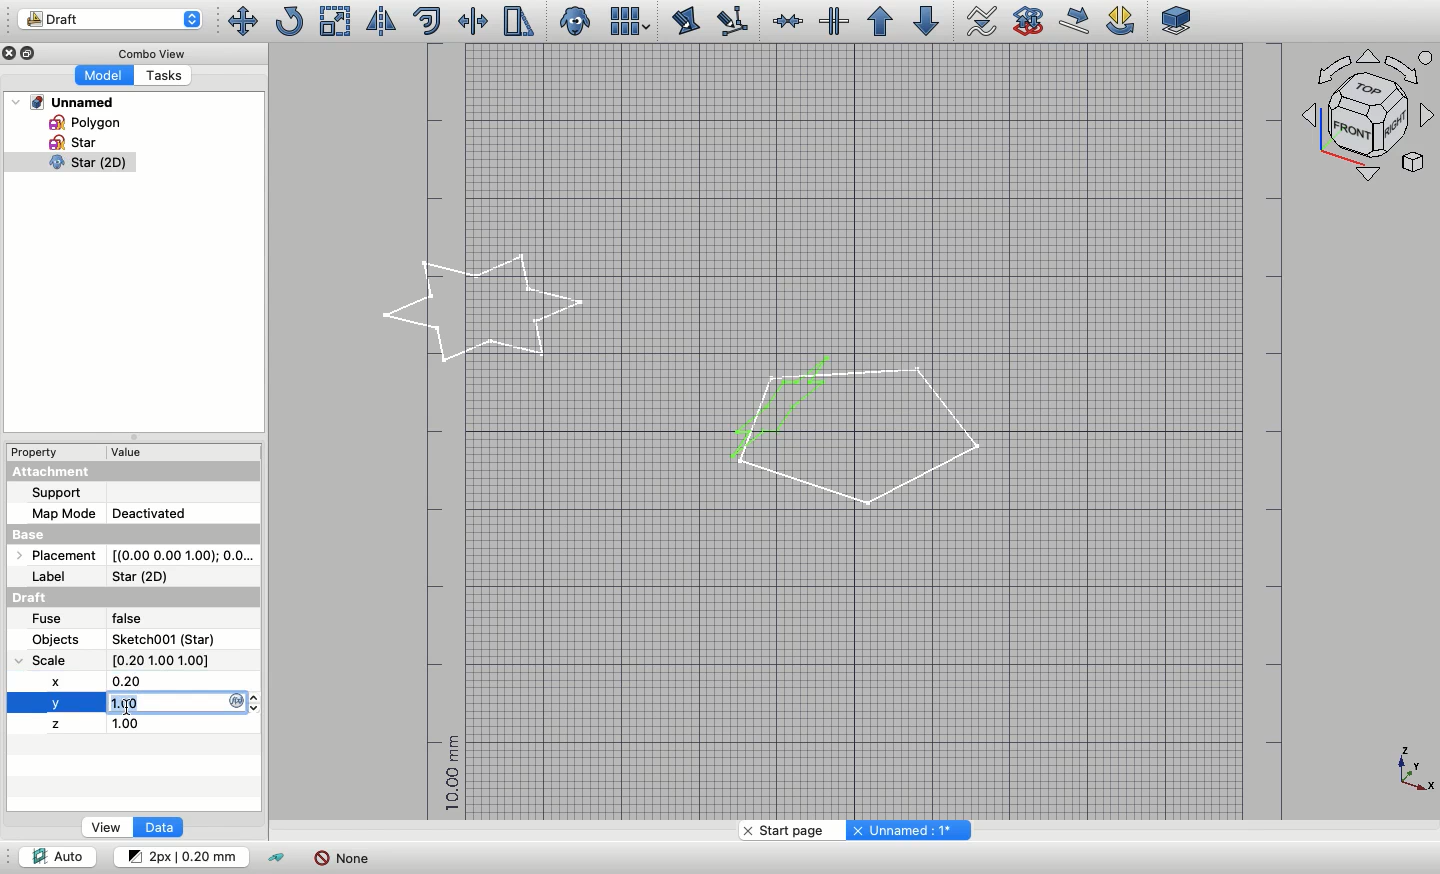 This screenshot has width=1440, height=874. What do you see at coordinates (788, 830) in the screenshot?
I see `Start page` at bounding box center [788, 830].